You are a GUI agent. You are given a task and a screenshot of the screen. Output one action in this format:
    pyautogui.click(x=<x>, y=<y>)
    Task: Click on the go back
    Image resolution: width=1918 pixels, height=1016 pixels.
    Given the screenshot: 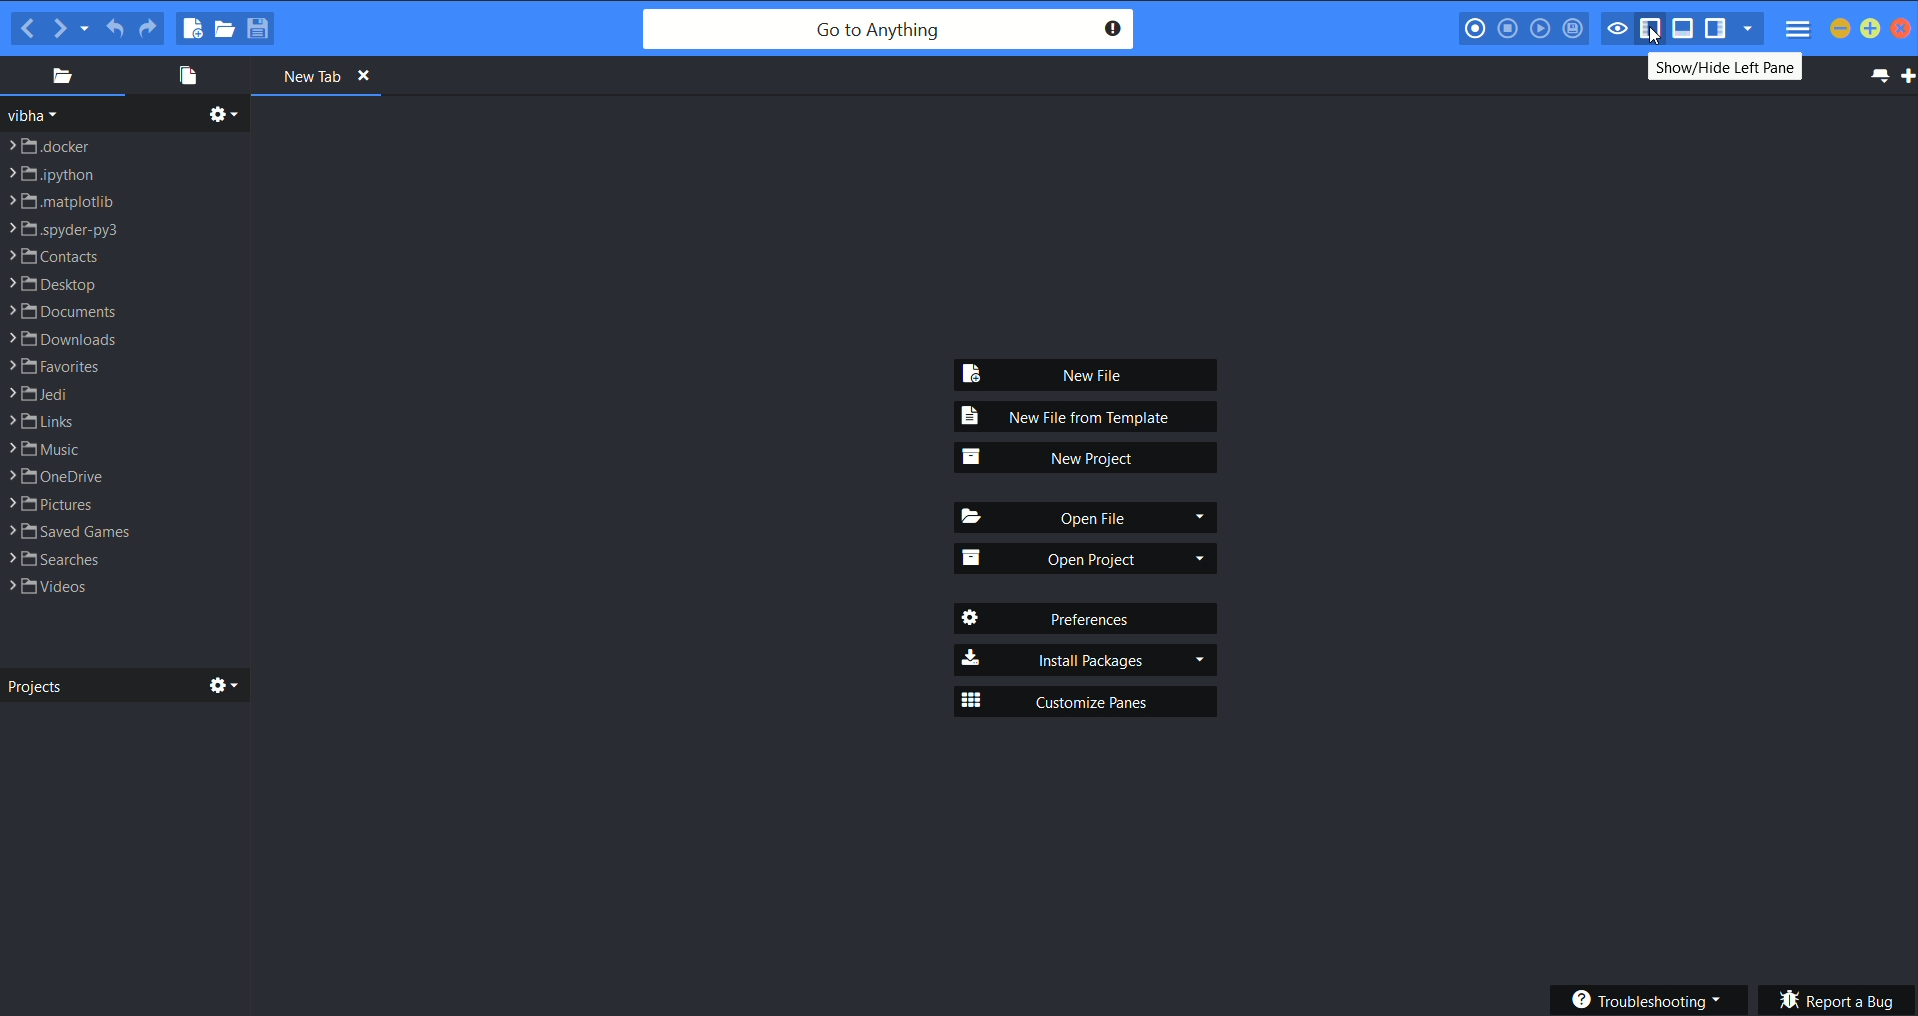 What is the action you would take?
    pyautogui.click(x=28, y=28)
    